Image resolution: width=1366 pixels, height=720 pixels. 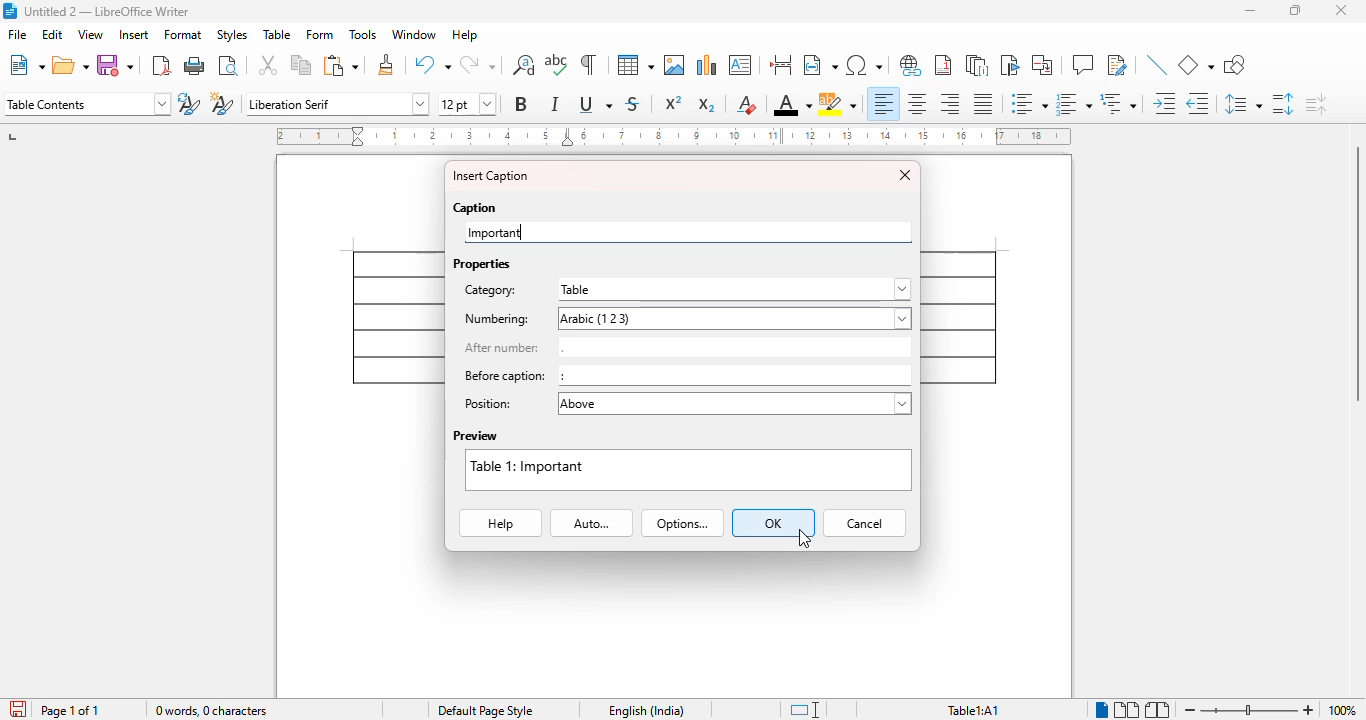 I want to click on basic shapes, so click(x=1195, y=65).